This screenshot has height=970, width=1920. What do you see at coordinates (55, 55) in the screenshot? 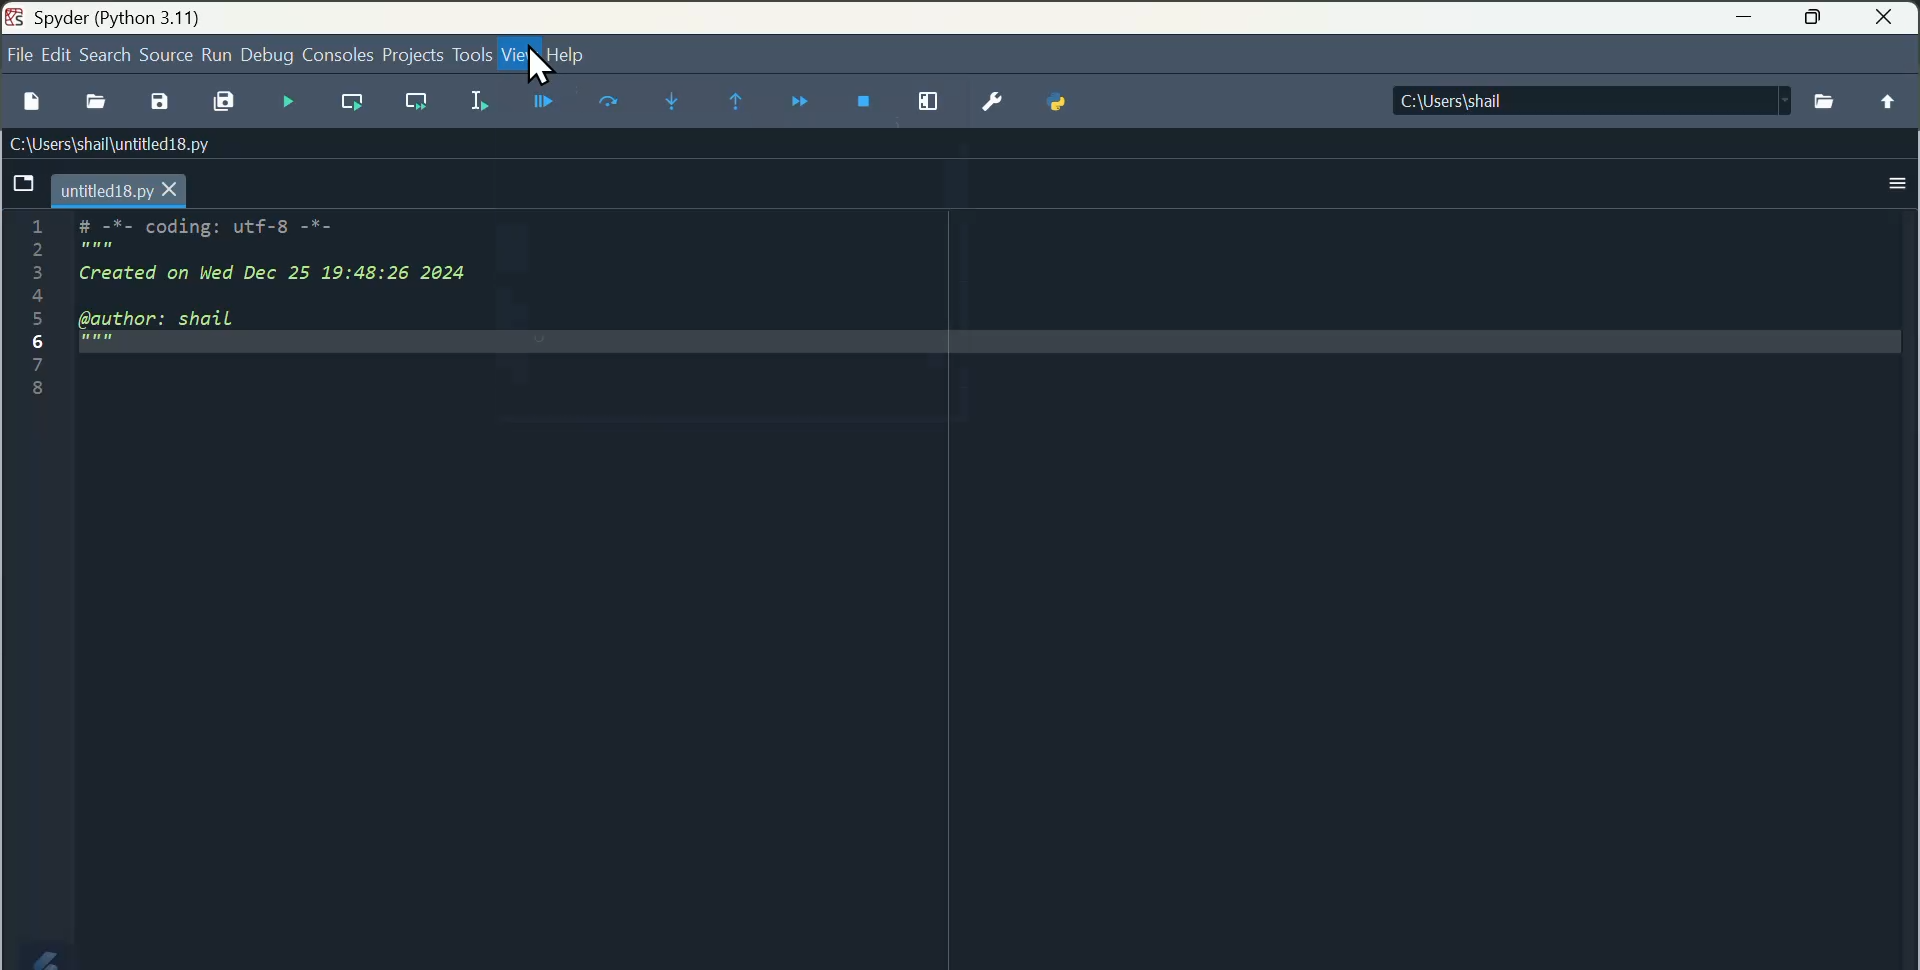
I see `Edit` at bounding box center [55, 55].